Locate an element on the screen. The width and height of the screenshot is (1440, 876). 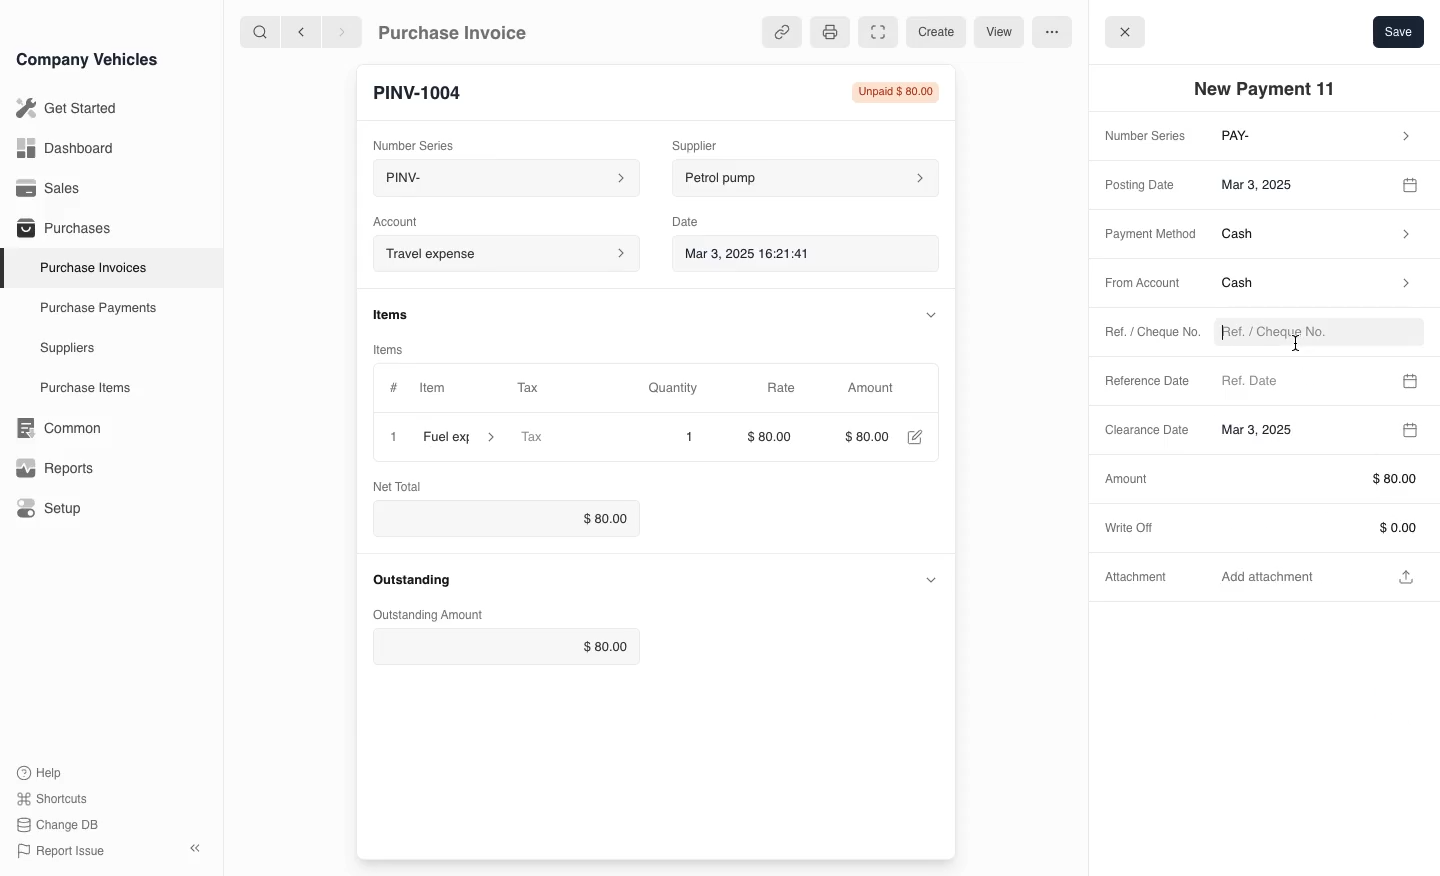
Attachment is located at coordinates (1139, 581).